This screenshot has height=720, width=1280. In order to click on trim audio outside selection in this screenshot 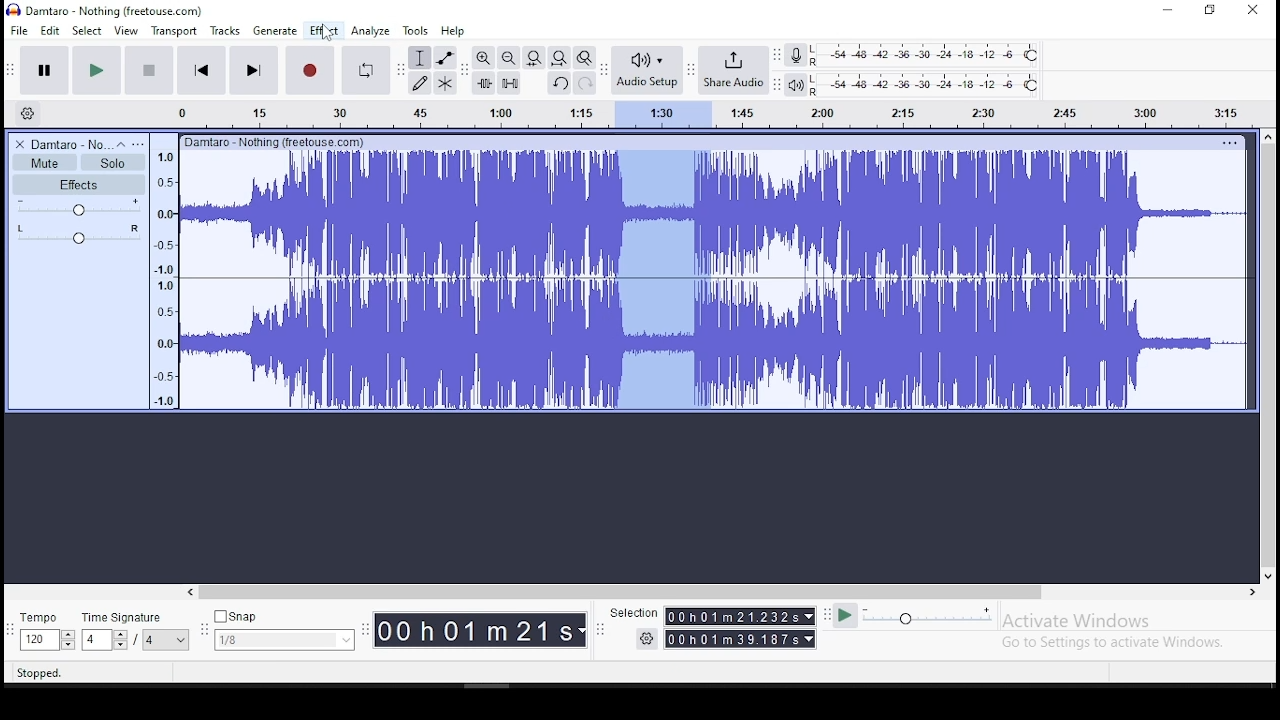, I will do `click(485, 83)`.